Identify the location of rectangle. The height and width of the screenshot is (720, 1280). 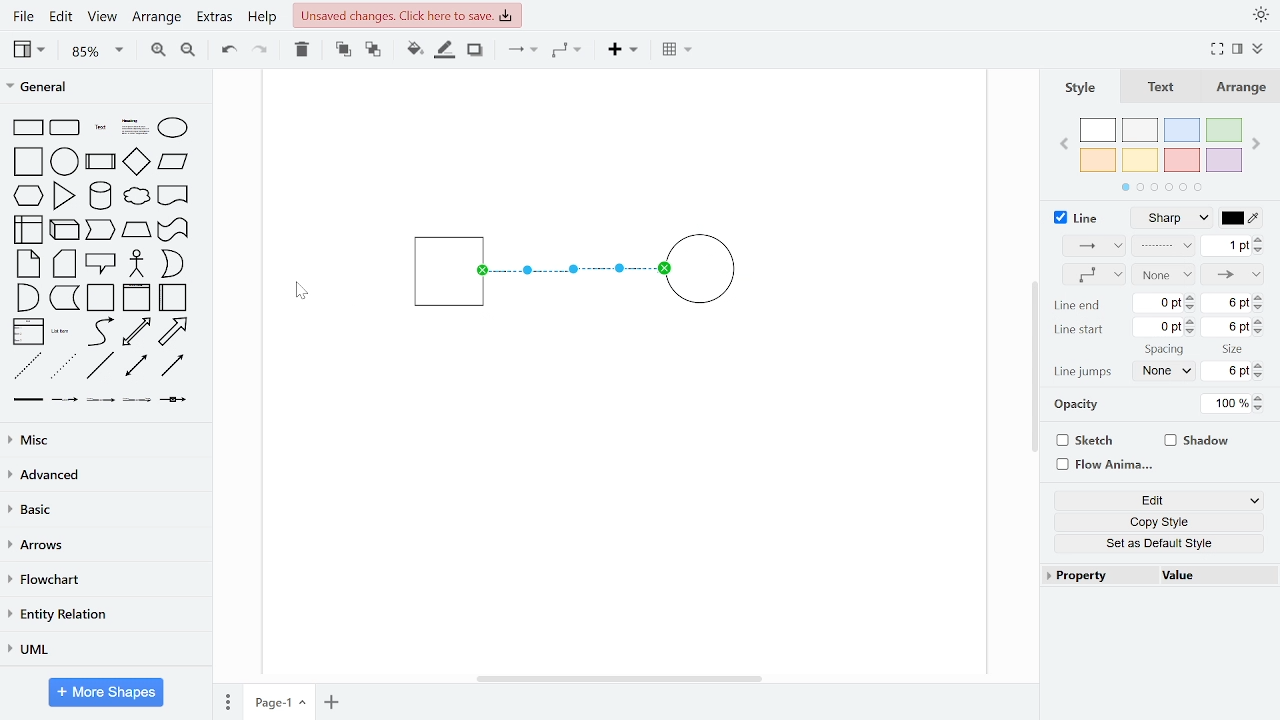
(28, 128).